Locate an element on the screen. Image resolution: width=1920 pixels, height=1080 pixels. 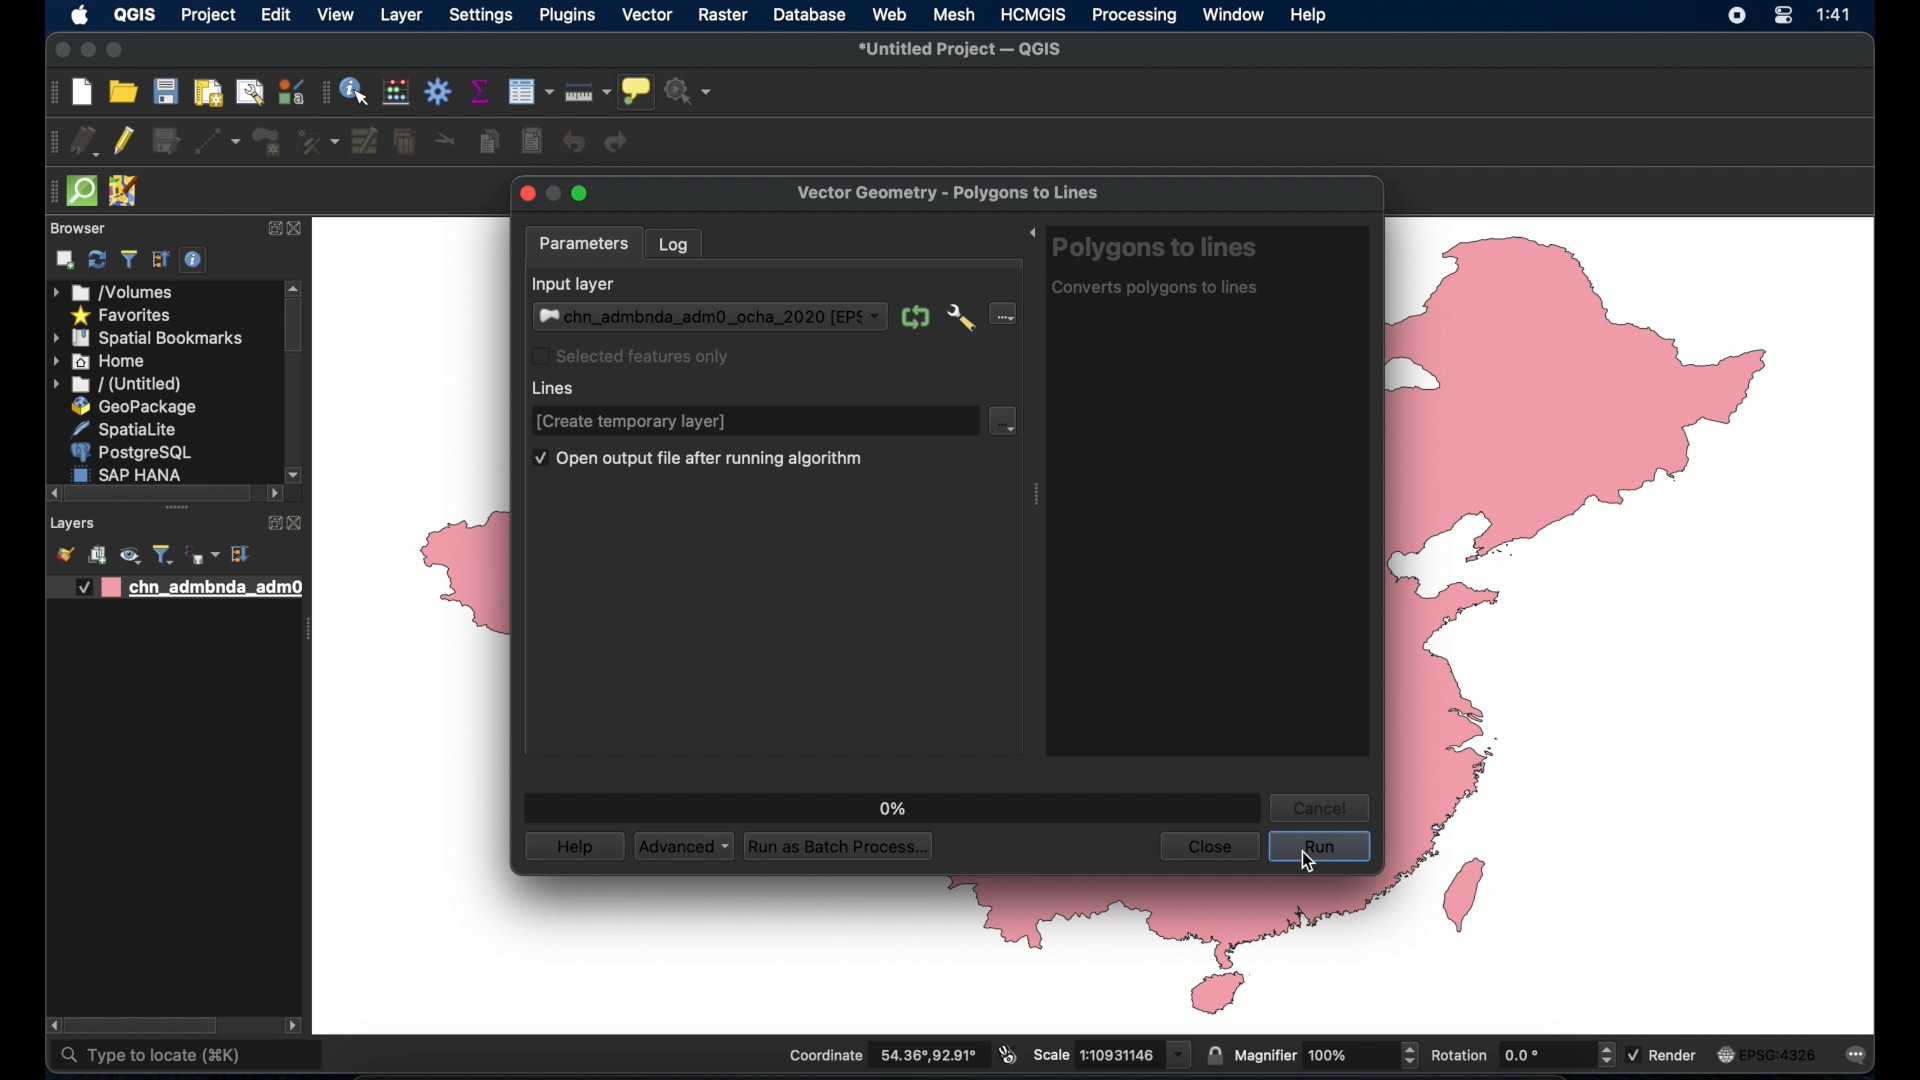
add polygon is located at coordinates (267, 142).